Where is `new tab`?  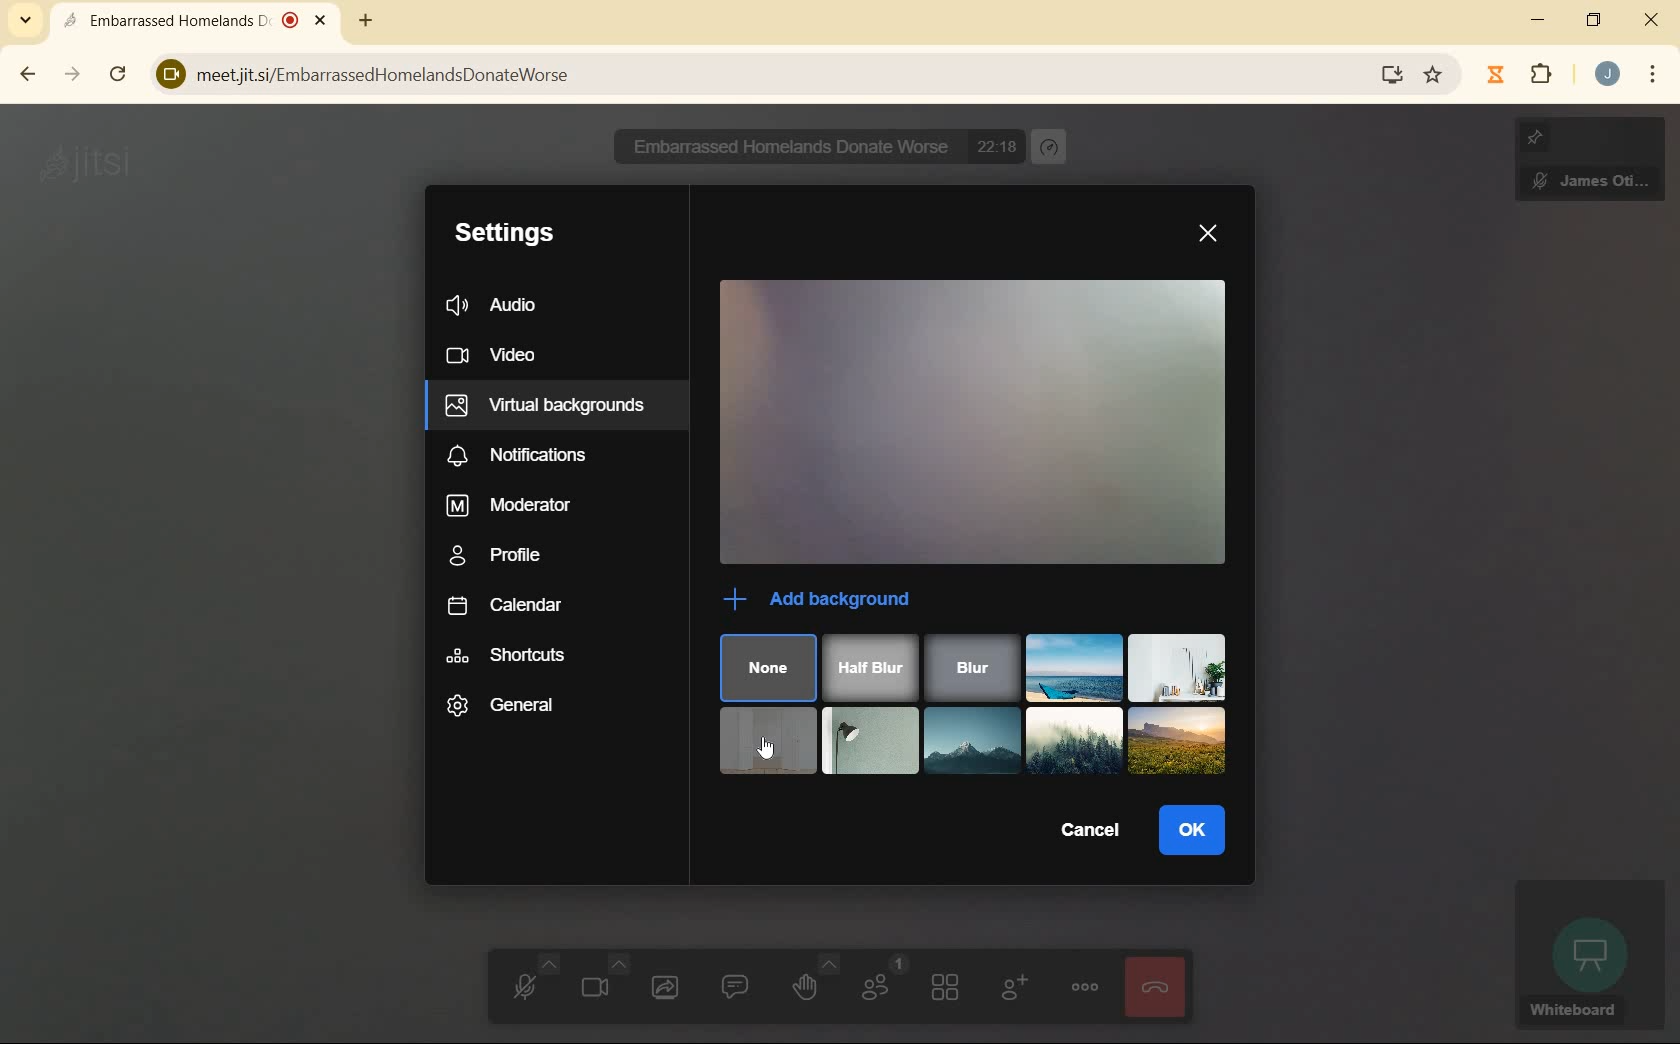 new tab is located at coordinates (367, 19).